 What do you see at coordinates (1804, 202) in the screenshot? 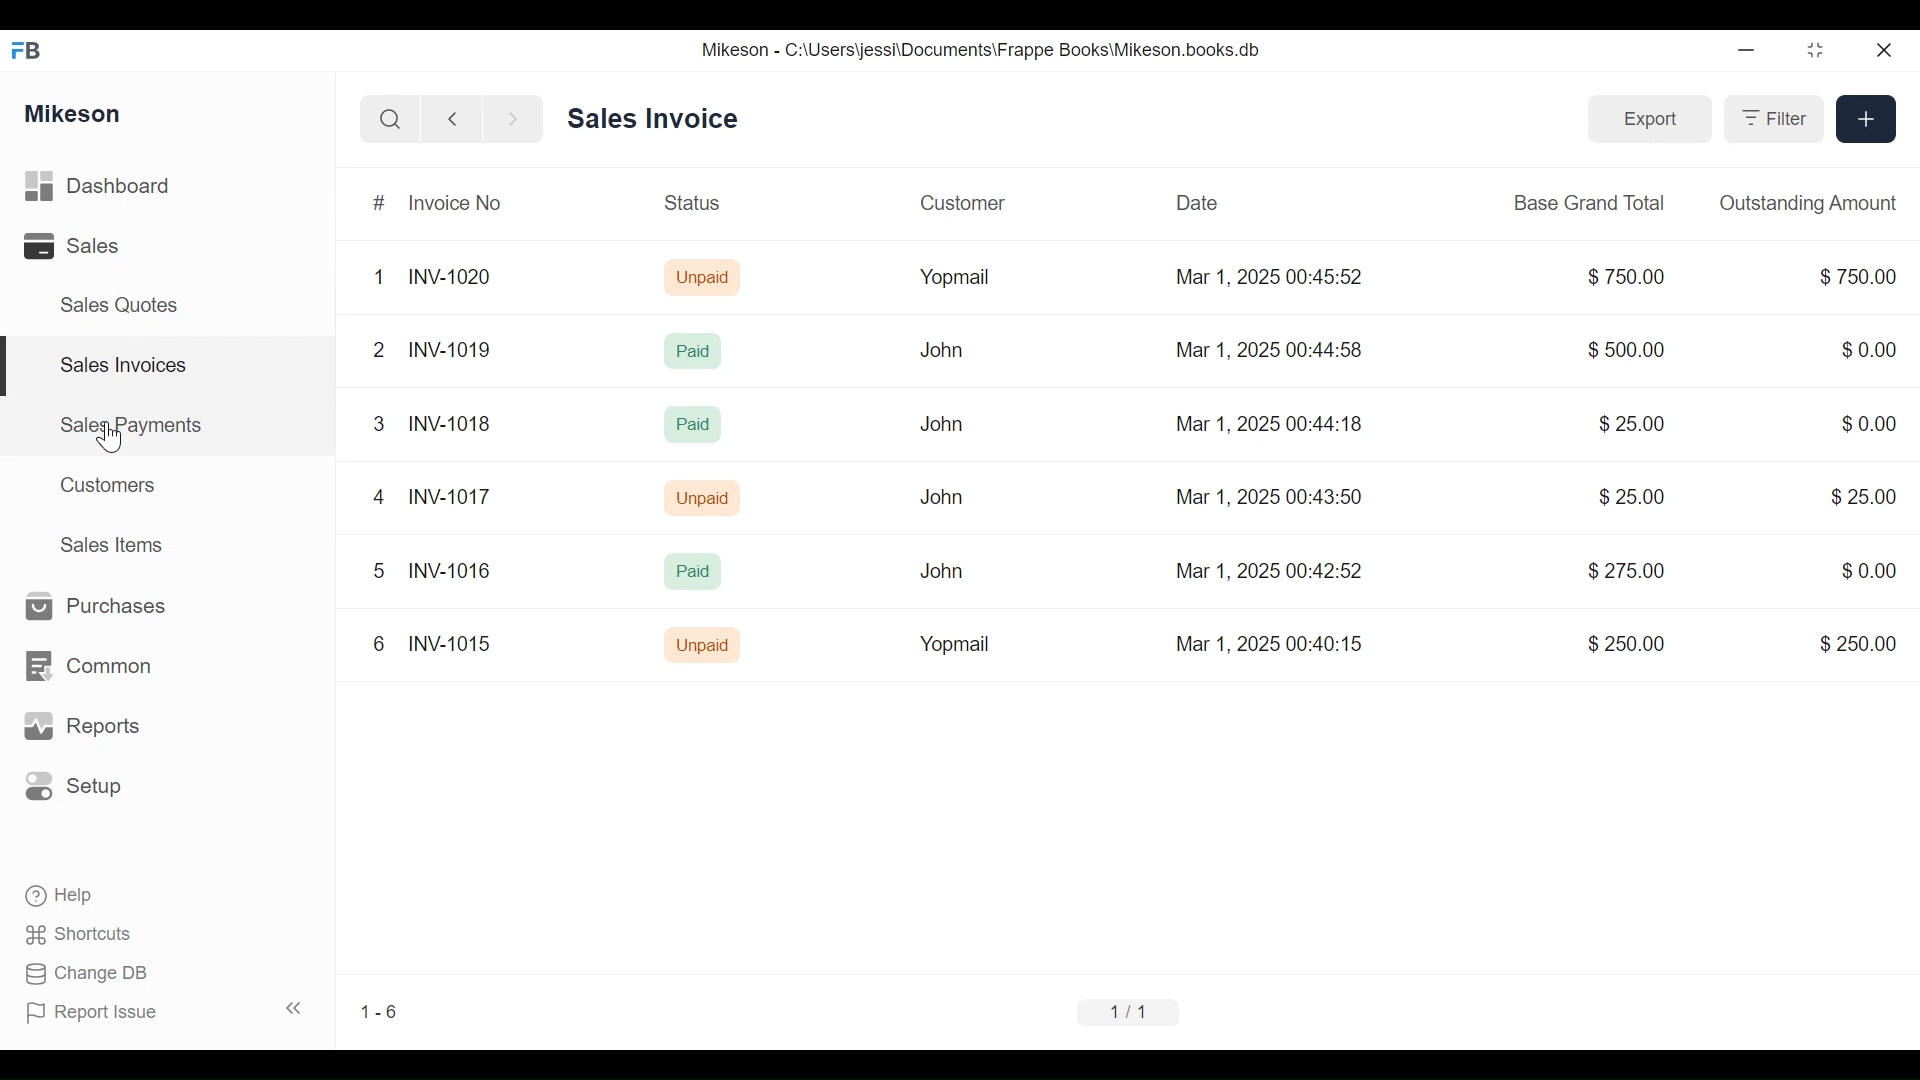
I see `Outstanding Amount` at bounding box center [1804, 202].